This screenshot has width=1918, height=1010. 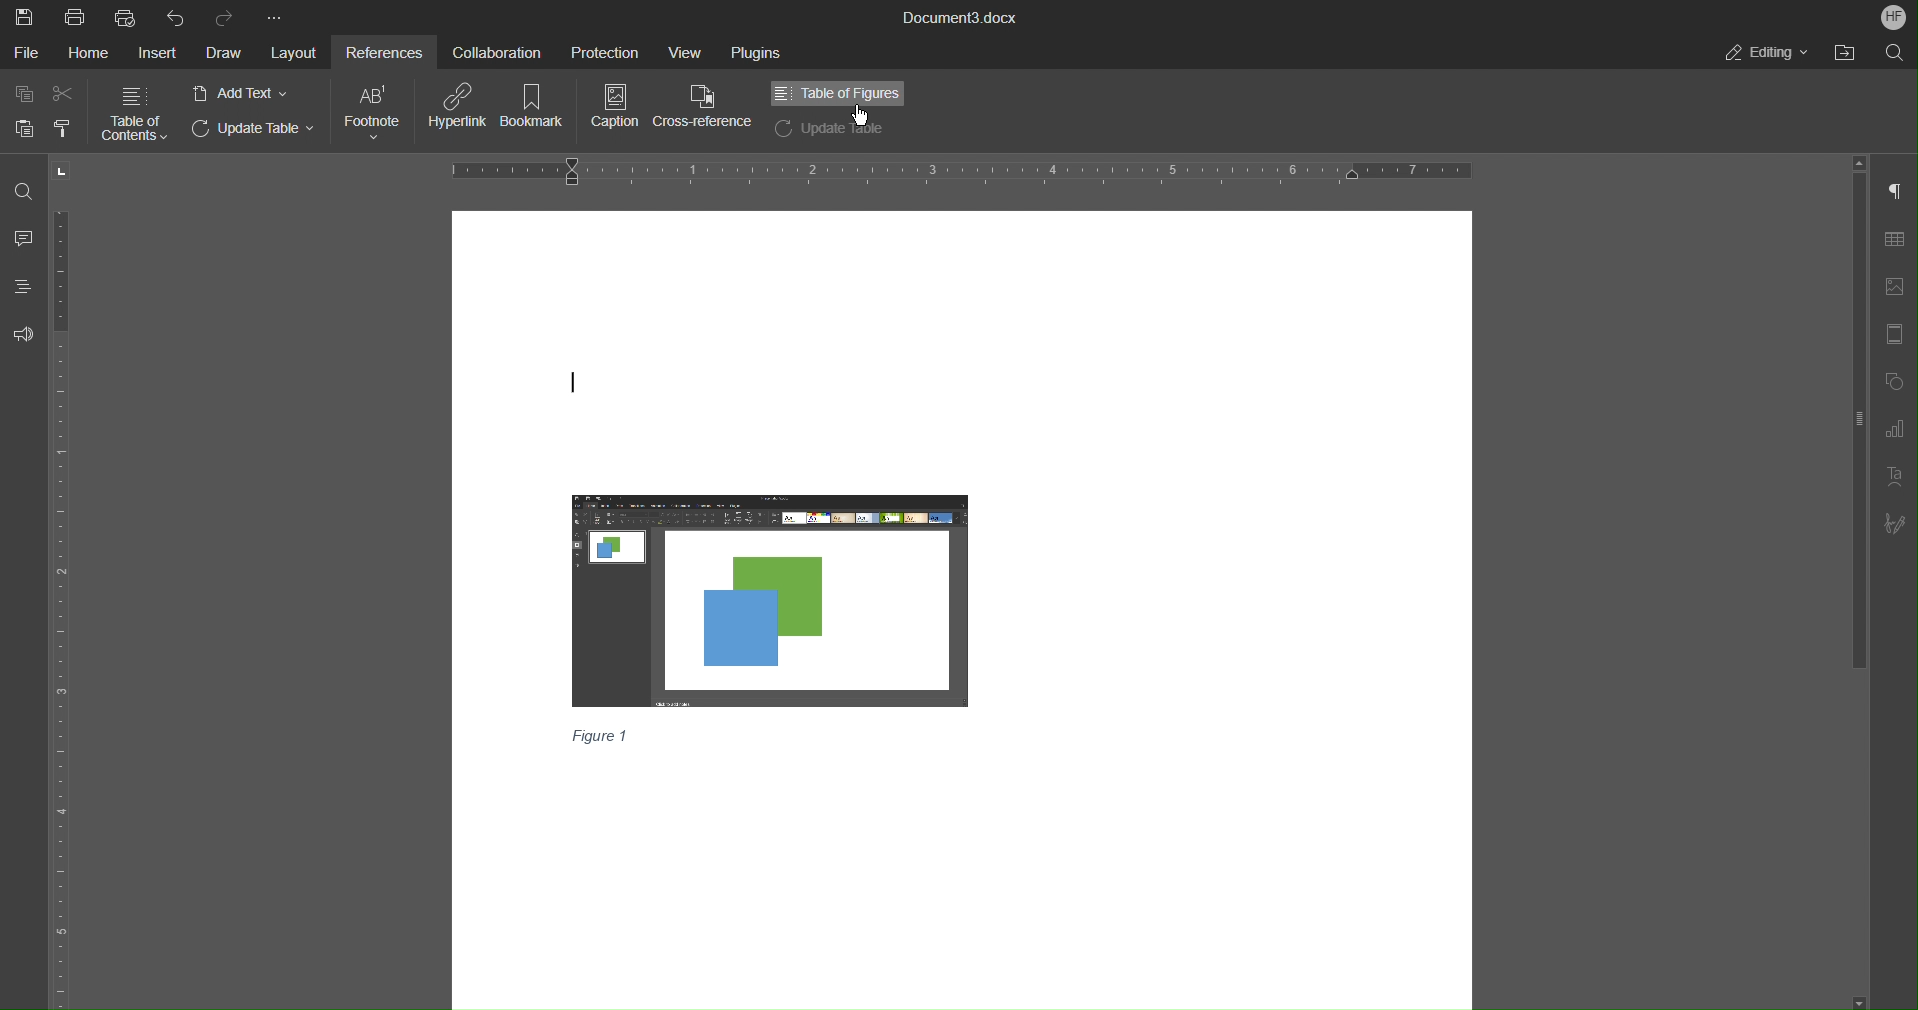 What do you see at coordinates (596, 50) in the screenshot?
I see `Protection` at bounding box center [596, 50].